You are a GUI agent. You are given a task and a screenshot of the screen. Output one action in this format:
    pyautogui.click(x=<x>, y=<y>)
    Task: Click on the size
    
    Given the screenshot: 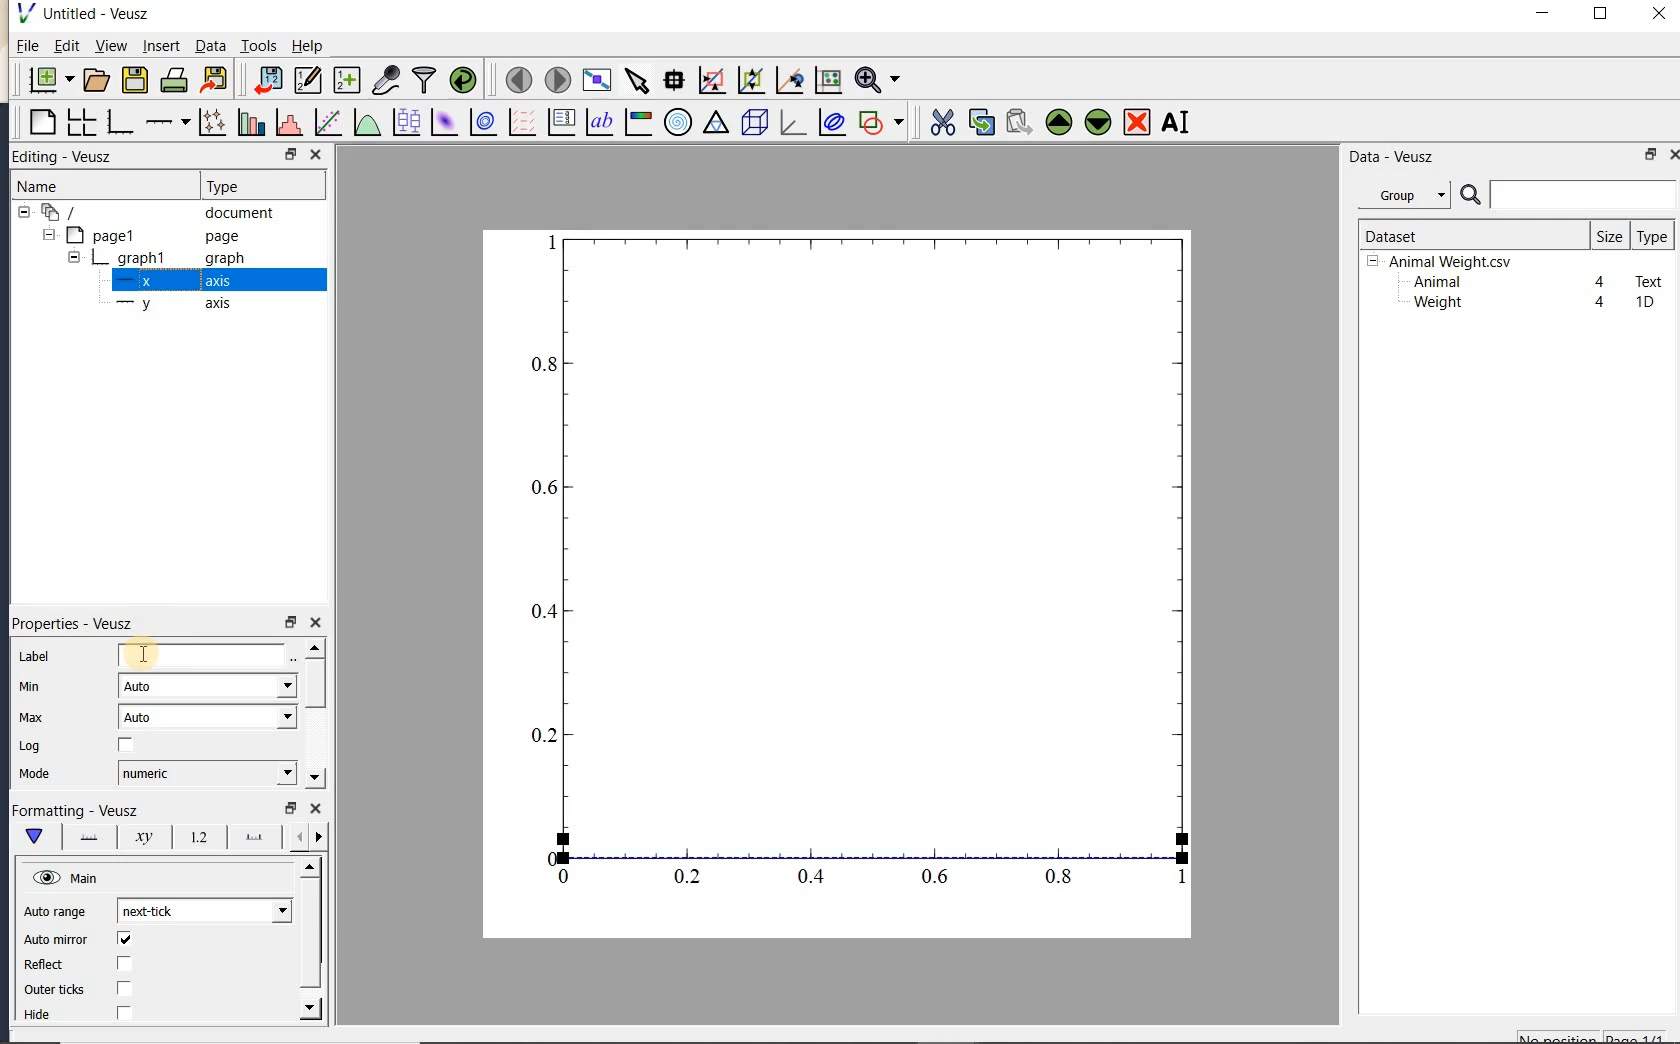 What is the action you would take?
    pyautogui.click(x=1609, y=235)
    